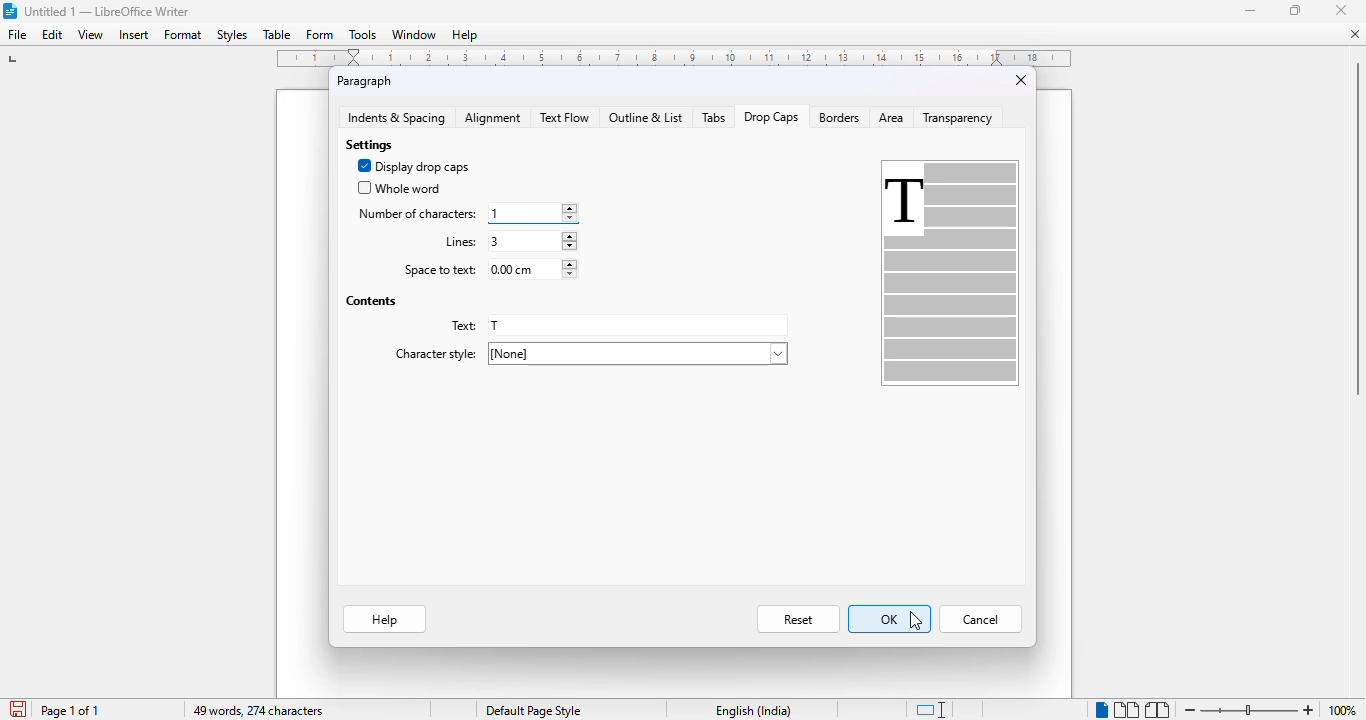 This screenshot has width=1366, height=720. What do you see at coordinates (646, 118) in the screenshot?
I see `outline and list` at bounding box center [646, 118].